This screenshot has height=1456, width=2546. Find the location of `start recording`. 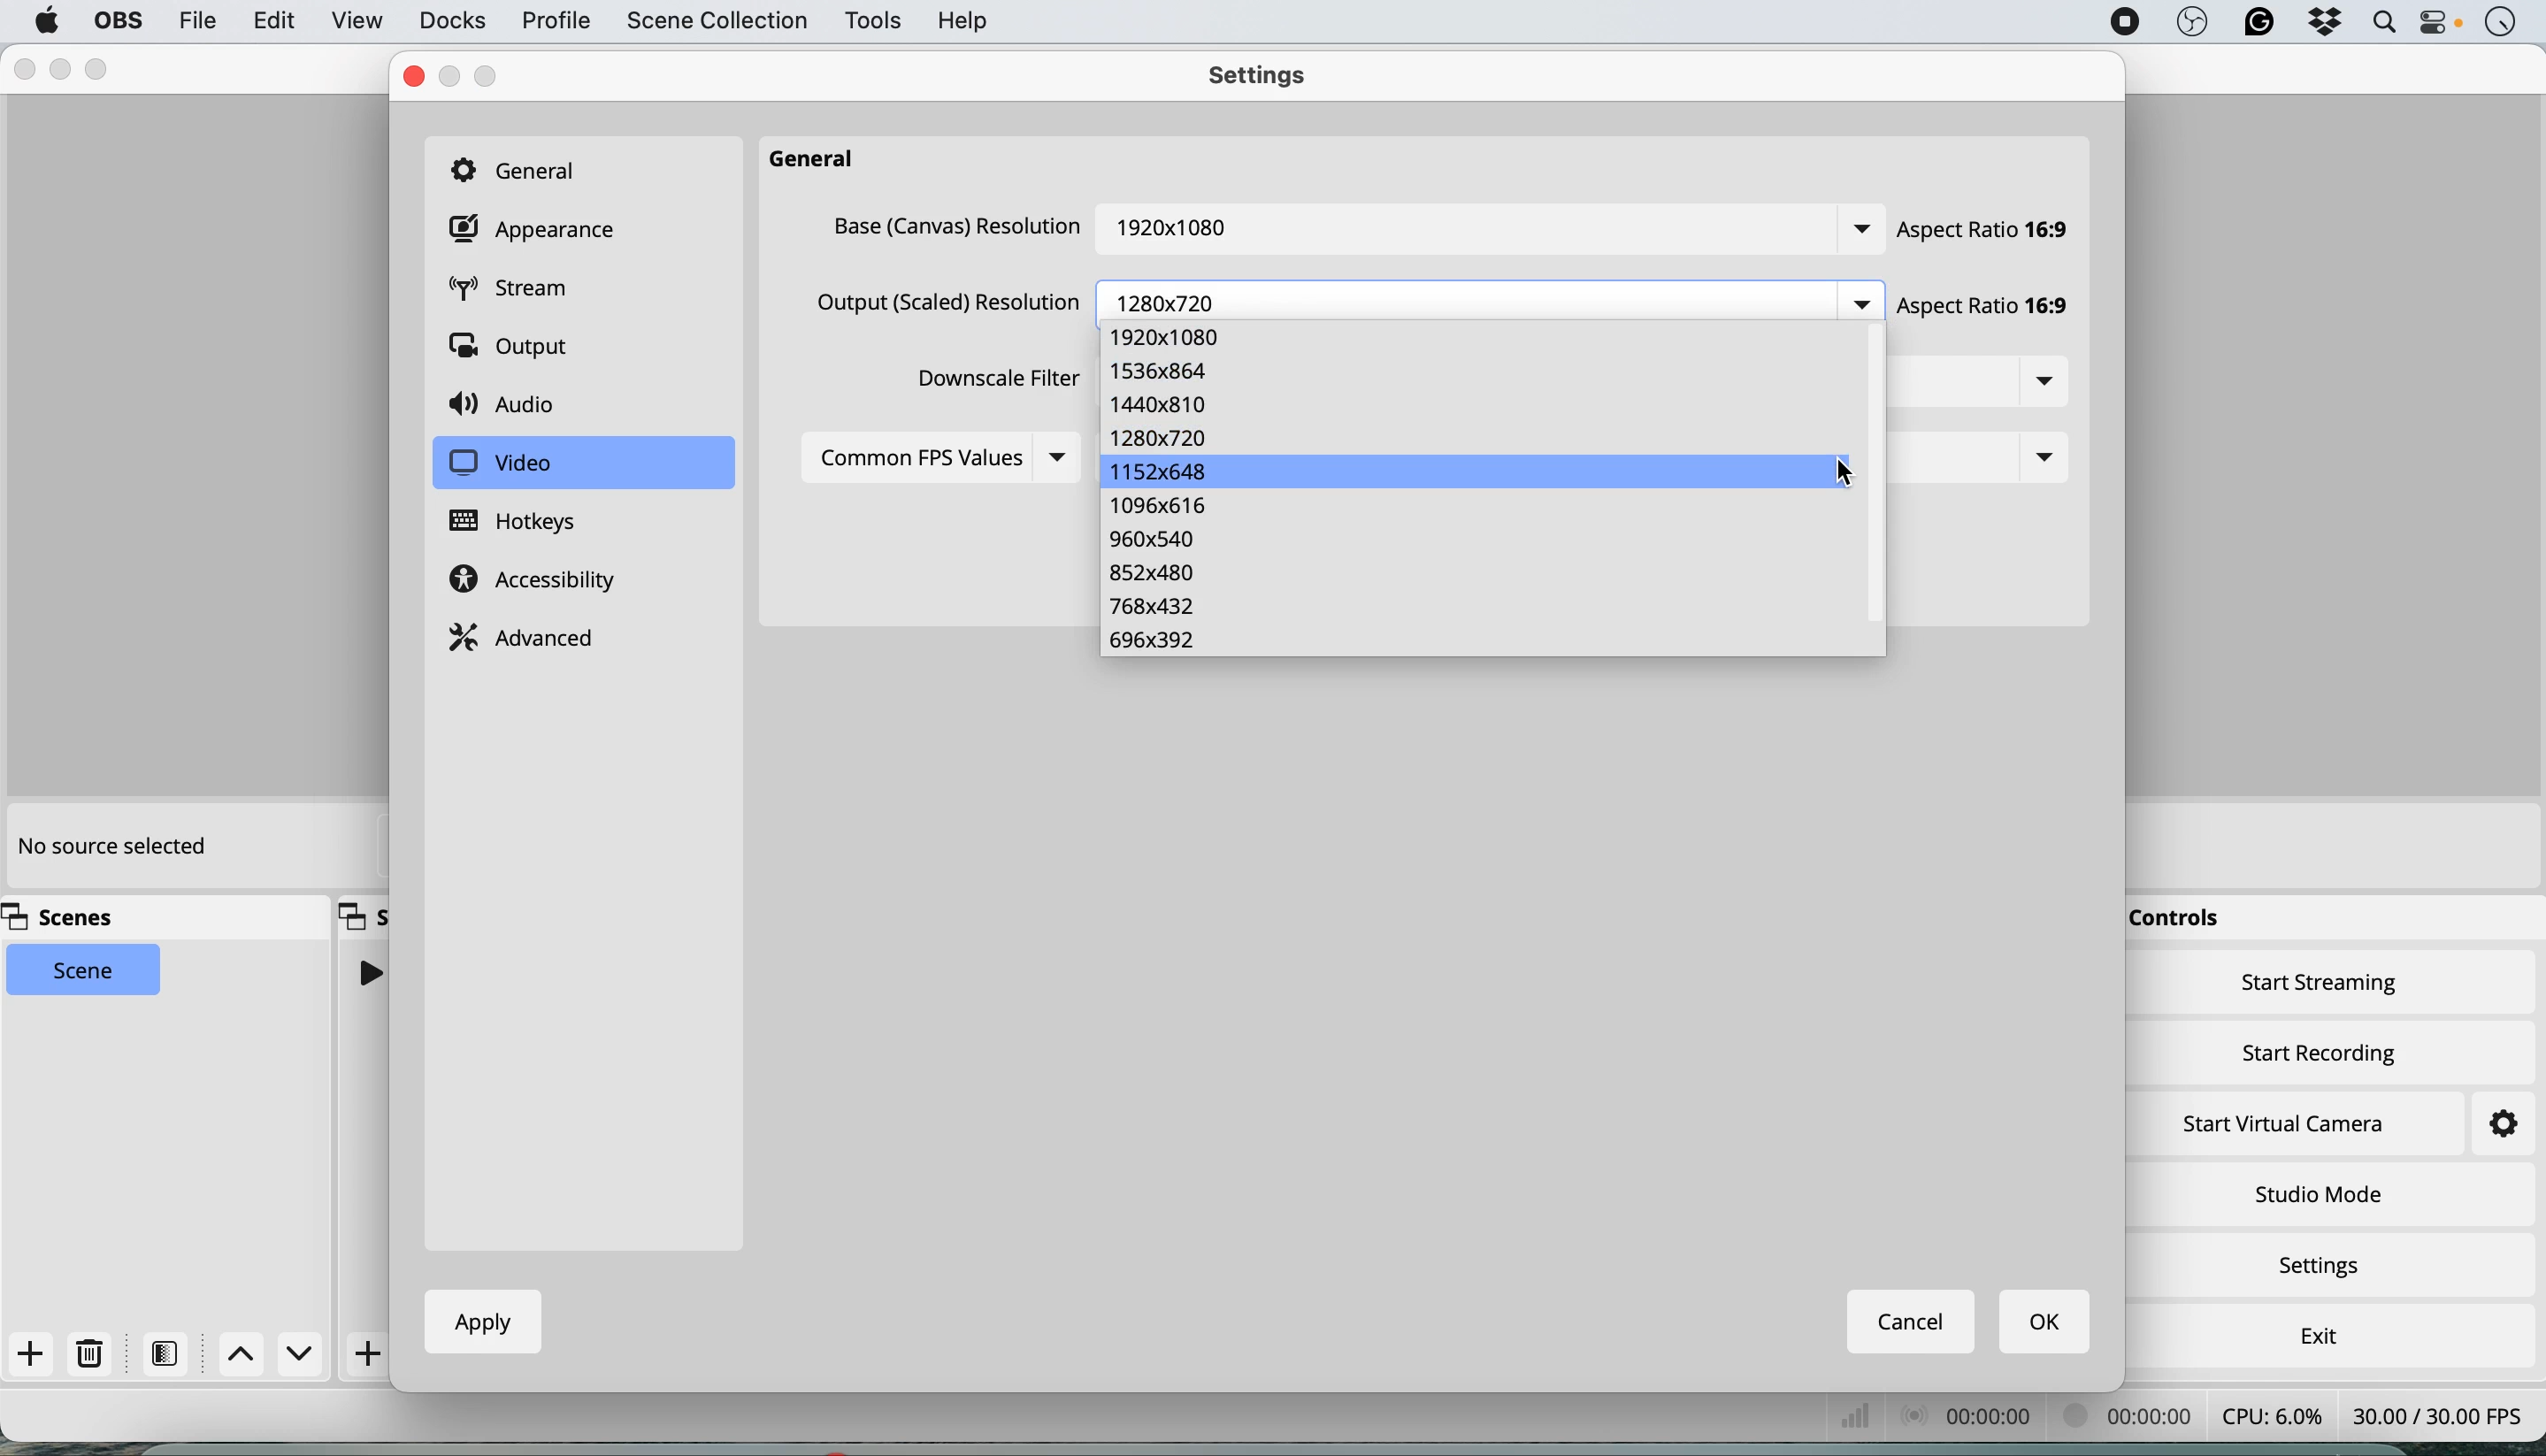

start recording is located at coordinates (2321, 1049).